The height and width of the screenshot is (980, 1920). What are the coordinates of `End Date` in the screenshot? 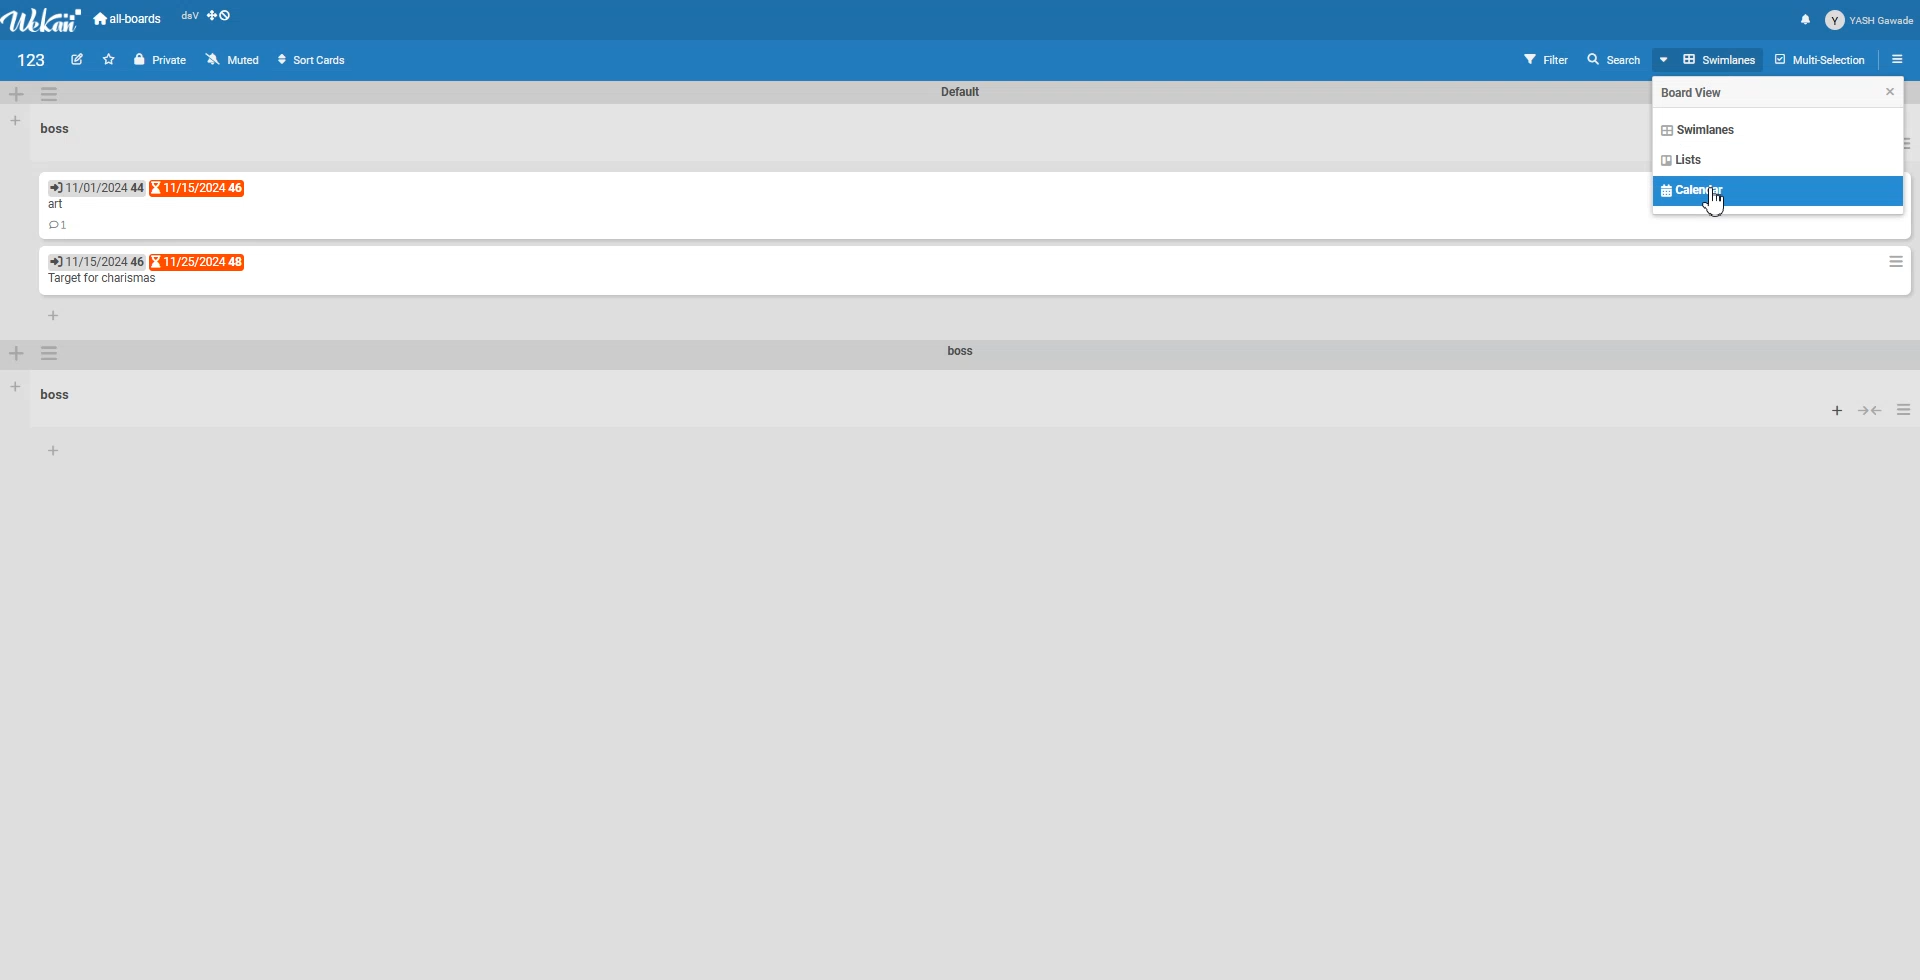 It's located at (97, 261).